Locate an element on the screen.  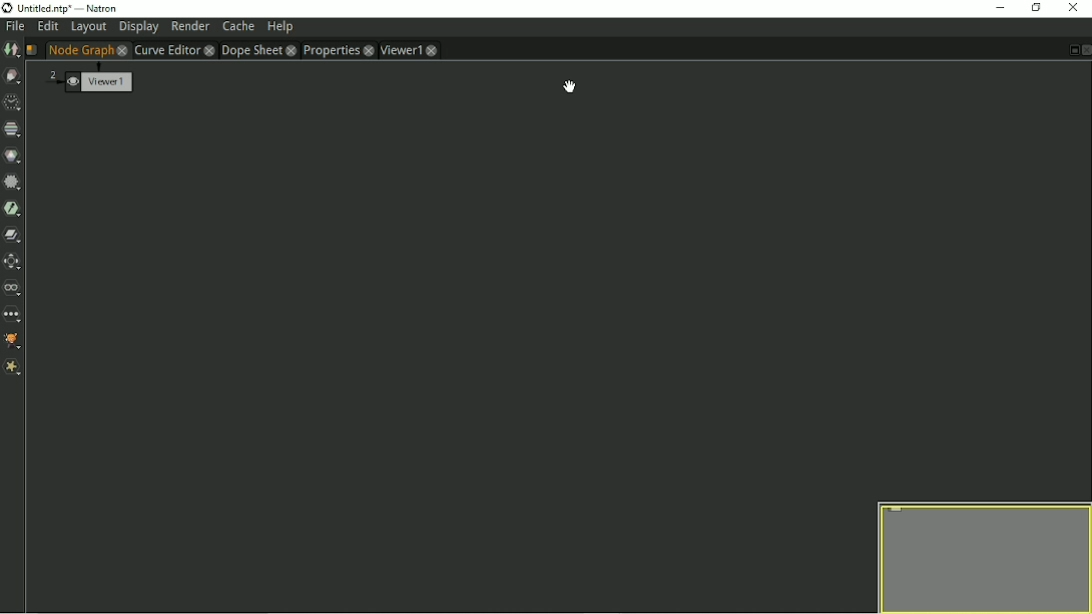
Keyer is located at coordinates (13, 209).